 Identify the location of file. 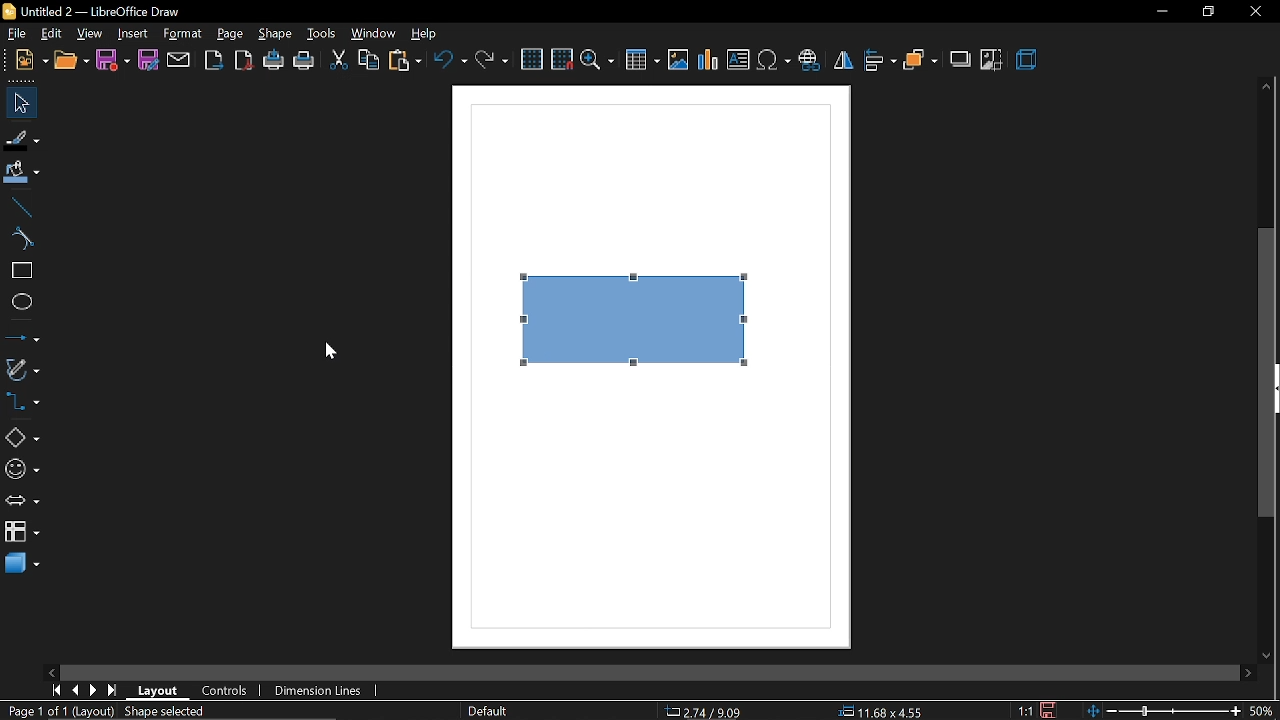
(18, 33).